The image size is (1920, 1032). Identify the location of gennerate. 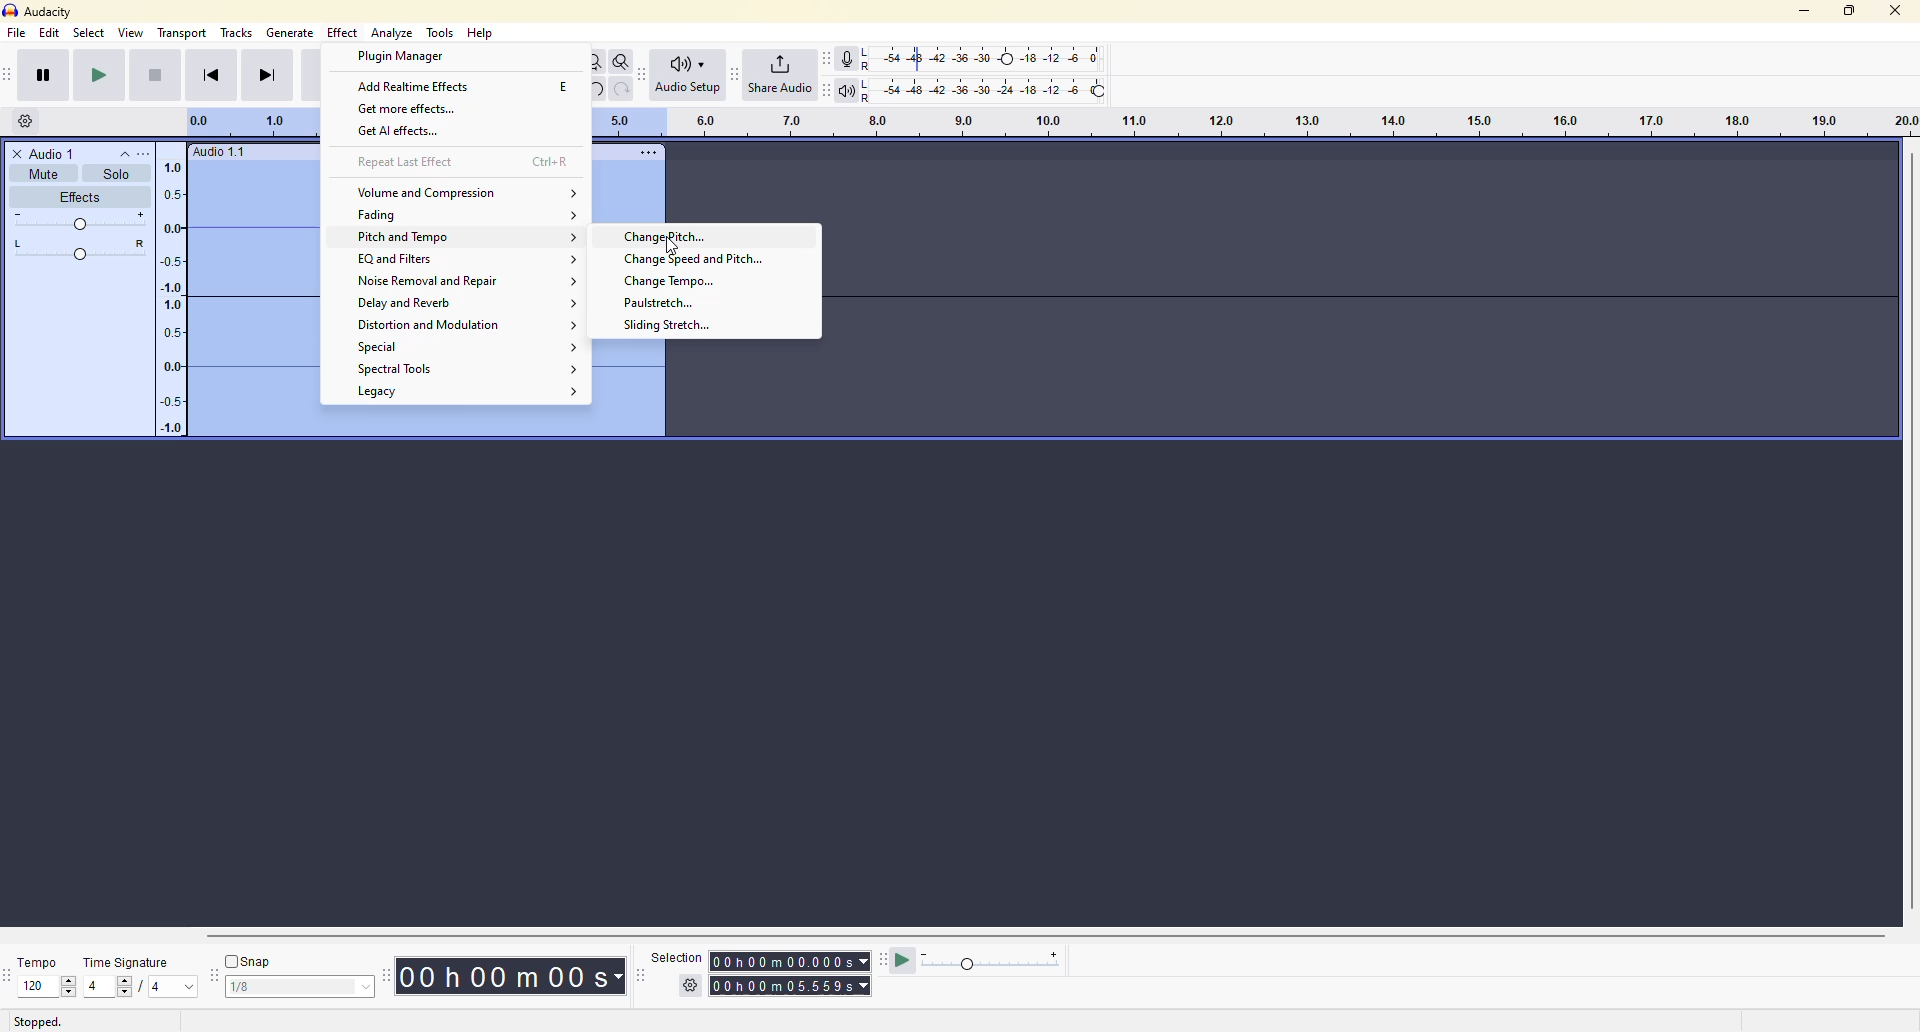
(289, 32).